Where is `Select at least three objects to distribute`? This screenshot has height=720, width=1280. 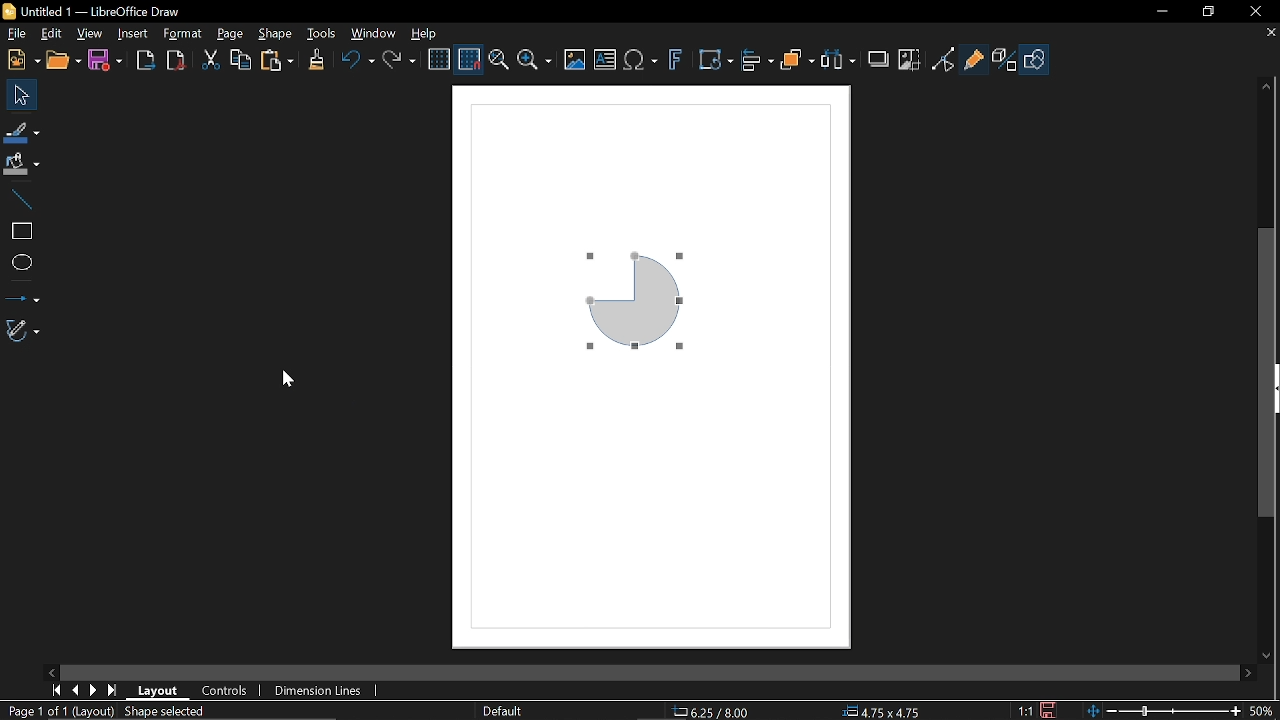
Select at least three objects to distribute is located at coordinates (839, 61).